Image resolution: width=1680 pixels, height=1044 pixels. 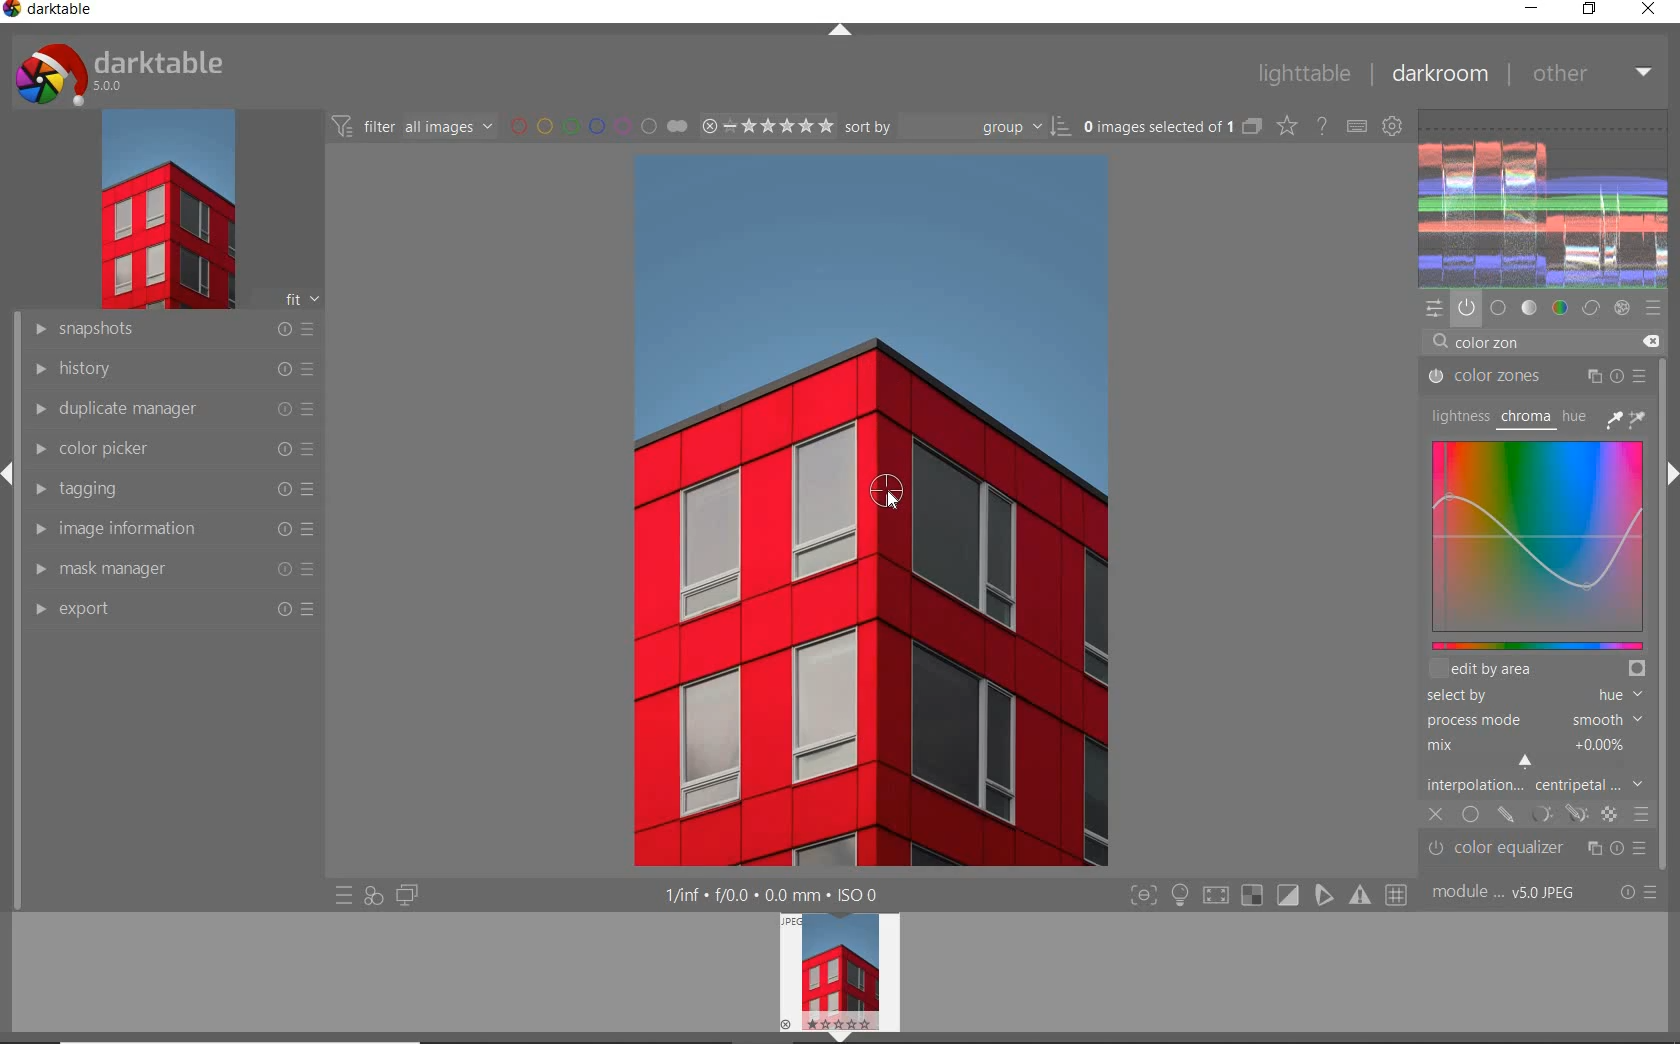 What do you see at coordinates (598, 126) in the screenshot?
I see `filter by image color label` at bounding box center [598, 126].